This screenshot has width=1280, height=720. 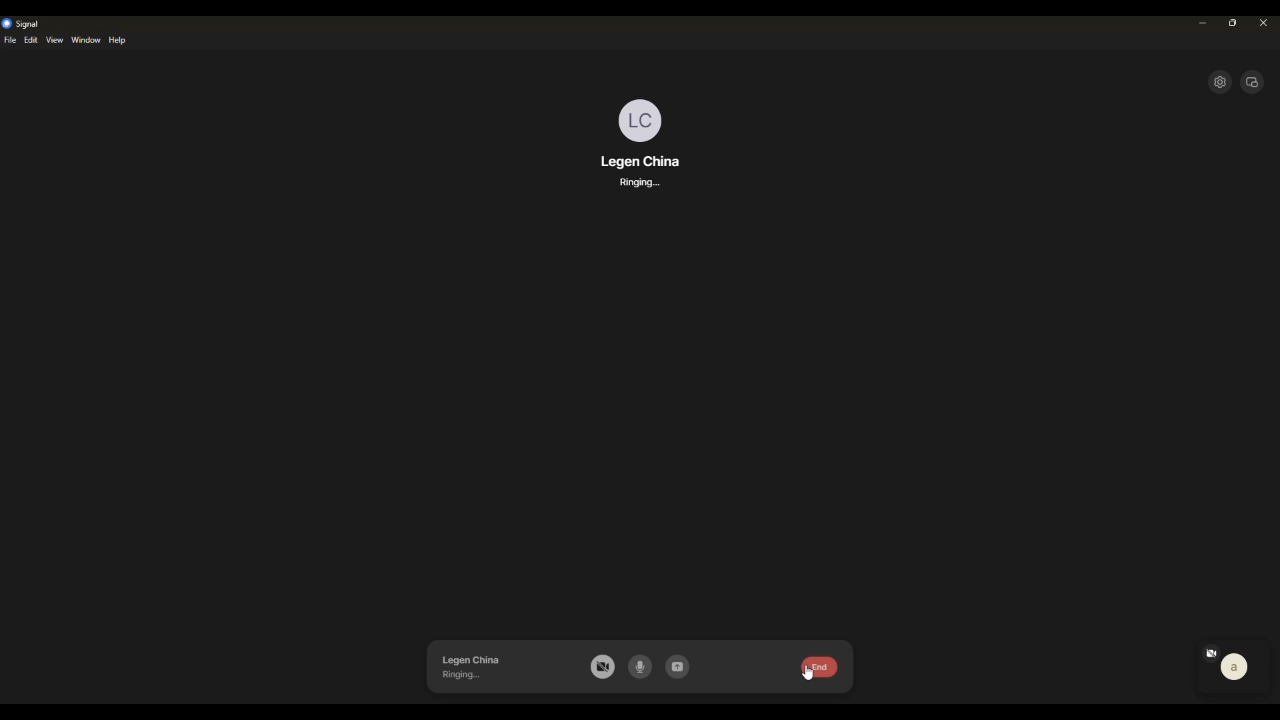 What do you see at coordinates (1246, 673) in the screenshot?
I see `a` at bounding box center [1246, 673].